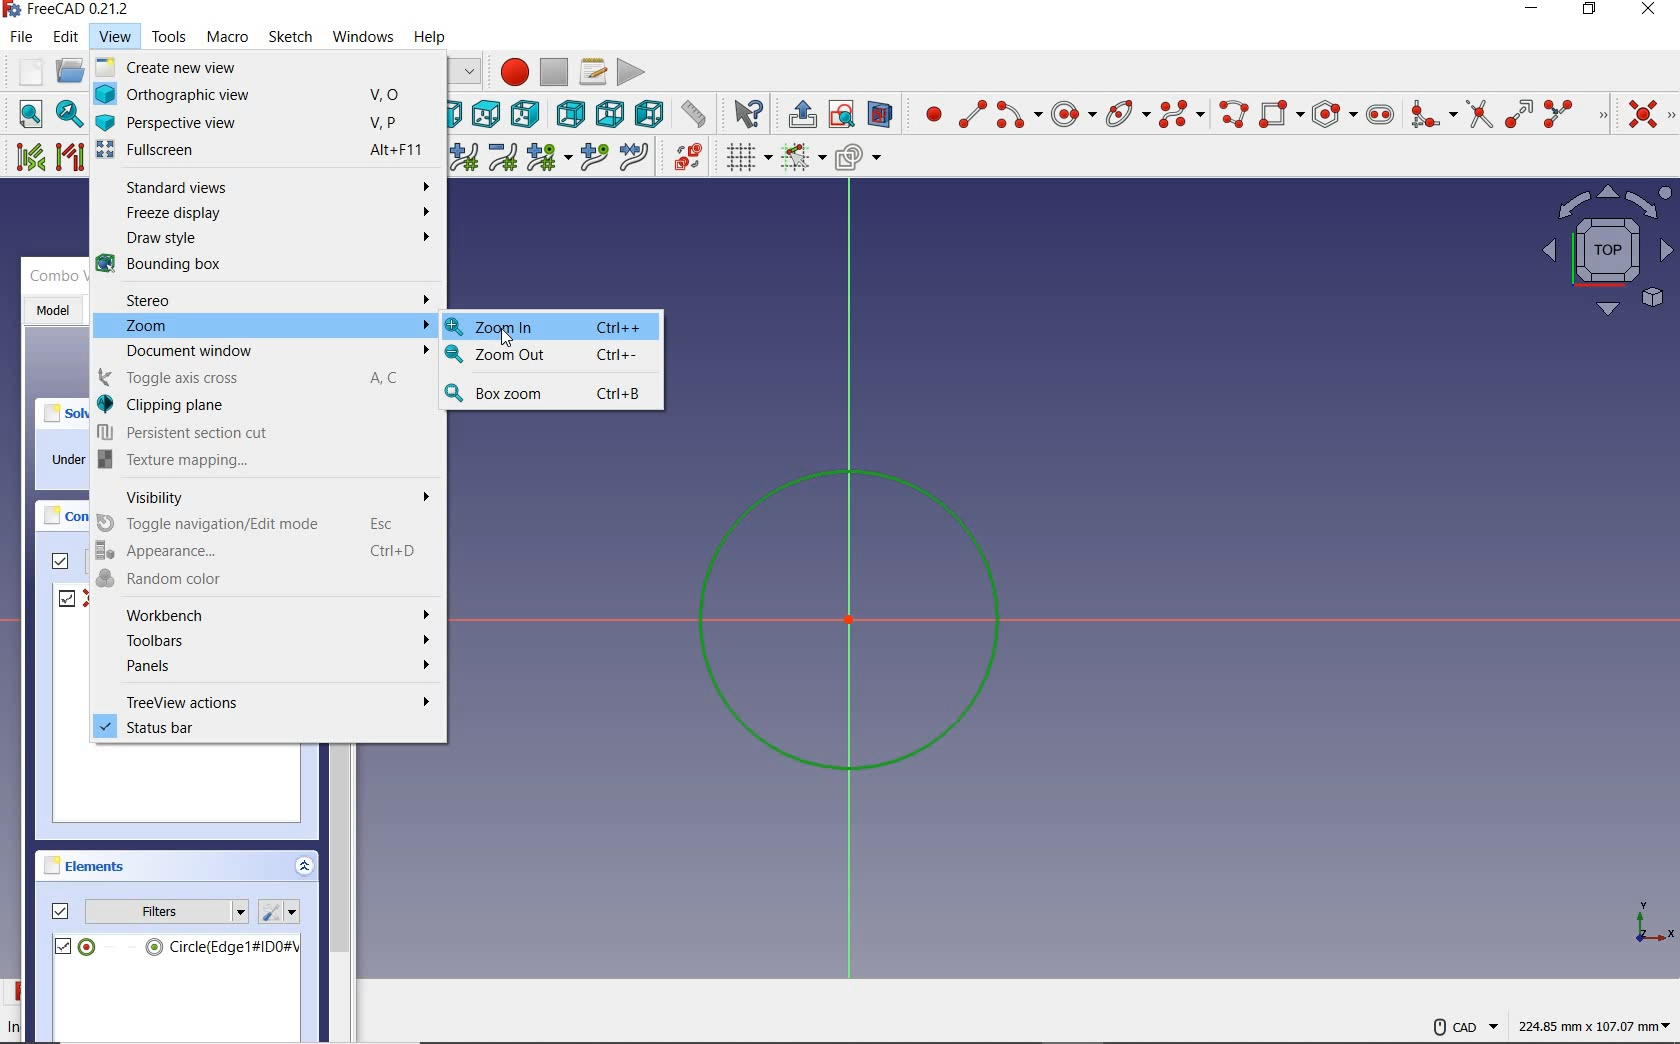 The width and height of the screenshot is (1680, 1044). What do you see at coordinates (971, 116) in the screenshot?
I see `create line` at bounding box center [971, 116].